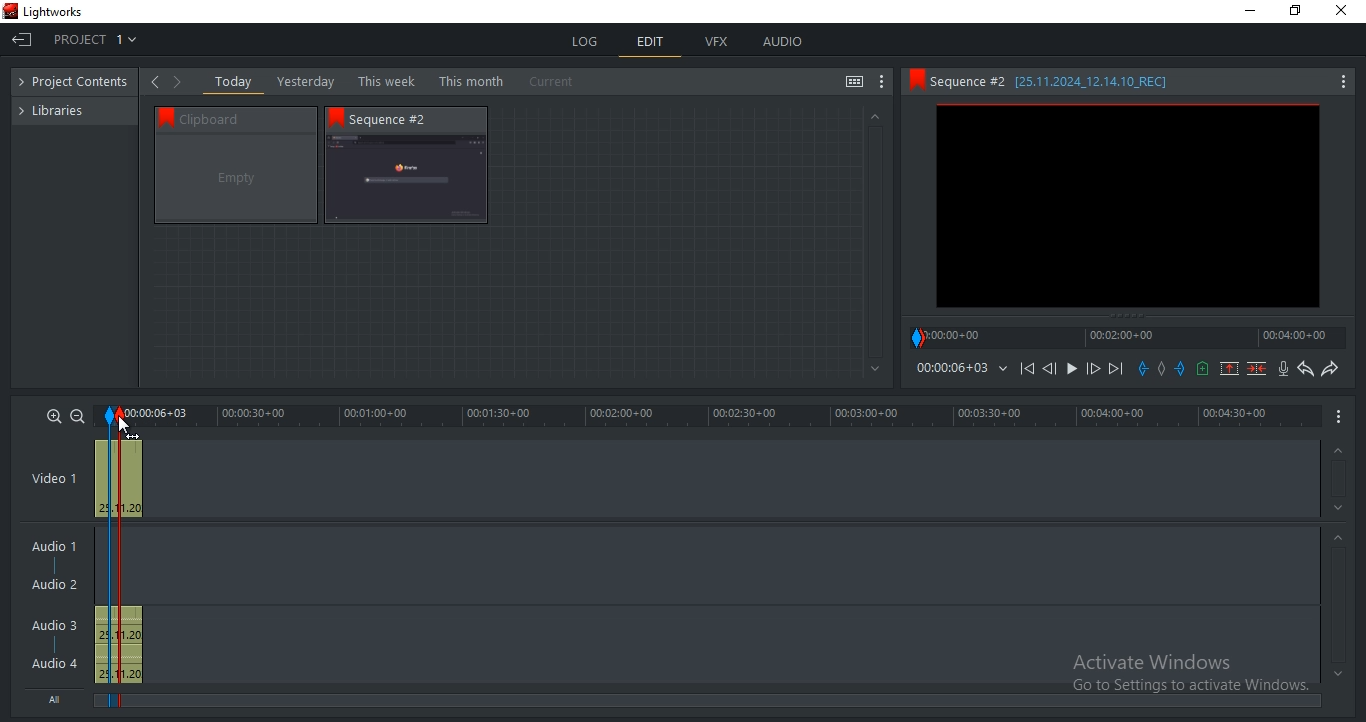 This screenshot has height=722, width=1366. Describe the element at coordinates (710, 416) in the screenshot. I see `timeline` at that location.